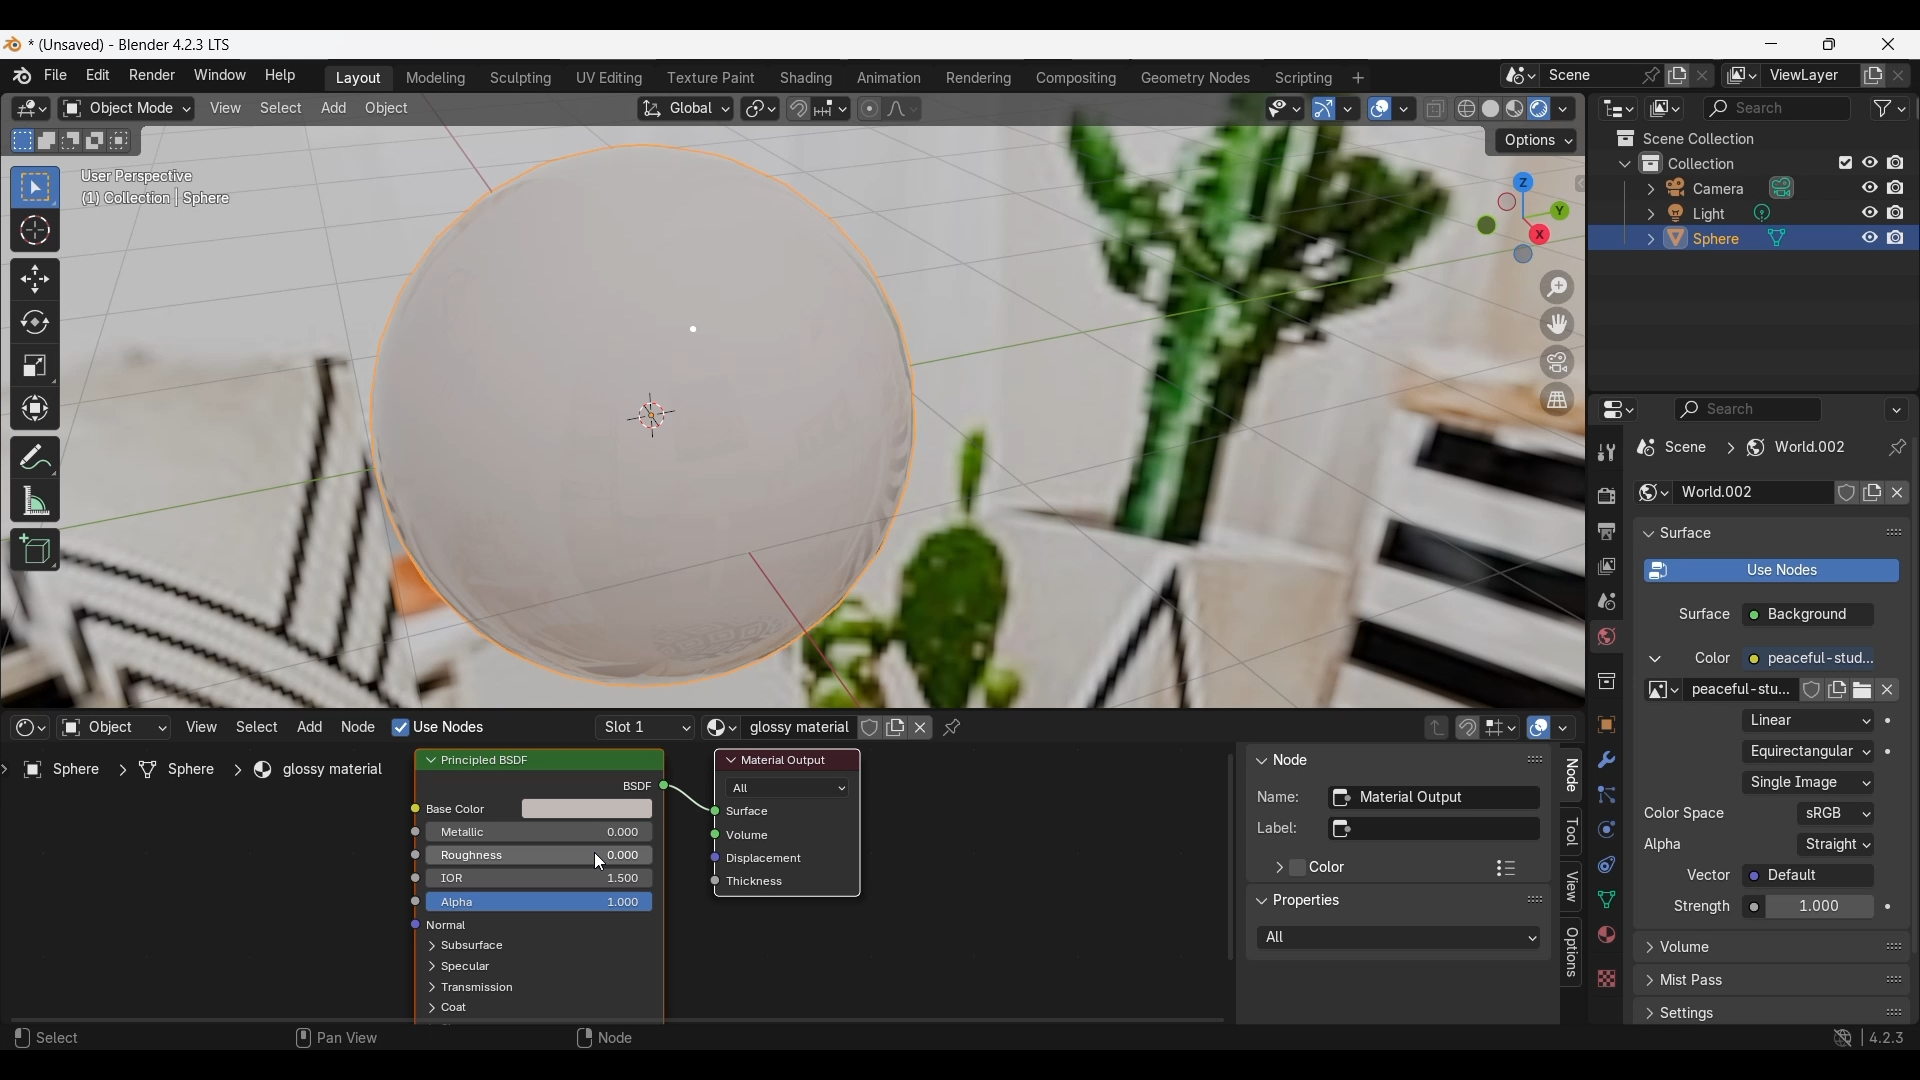 The image size is (1920, 1080). Describe the element at coordinates (98, 76) in the screenshot. I see `Edit menu` at that location.